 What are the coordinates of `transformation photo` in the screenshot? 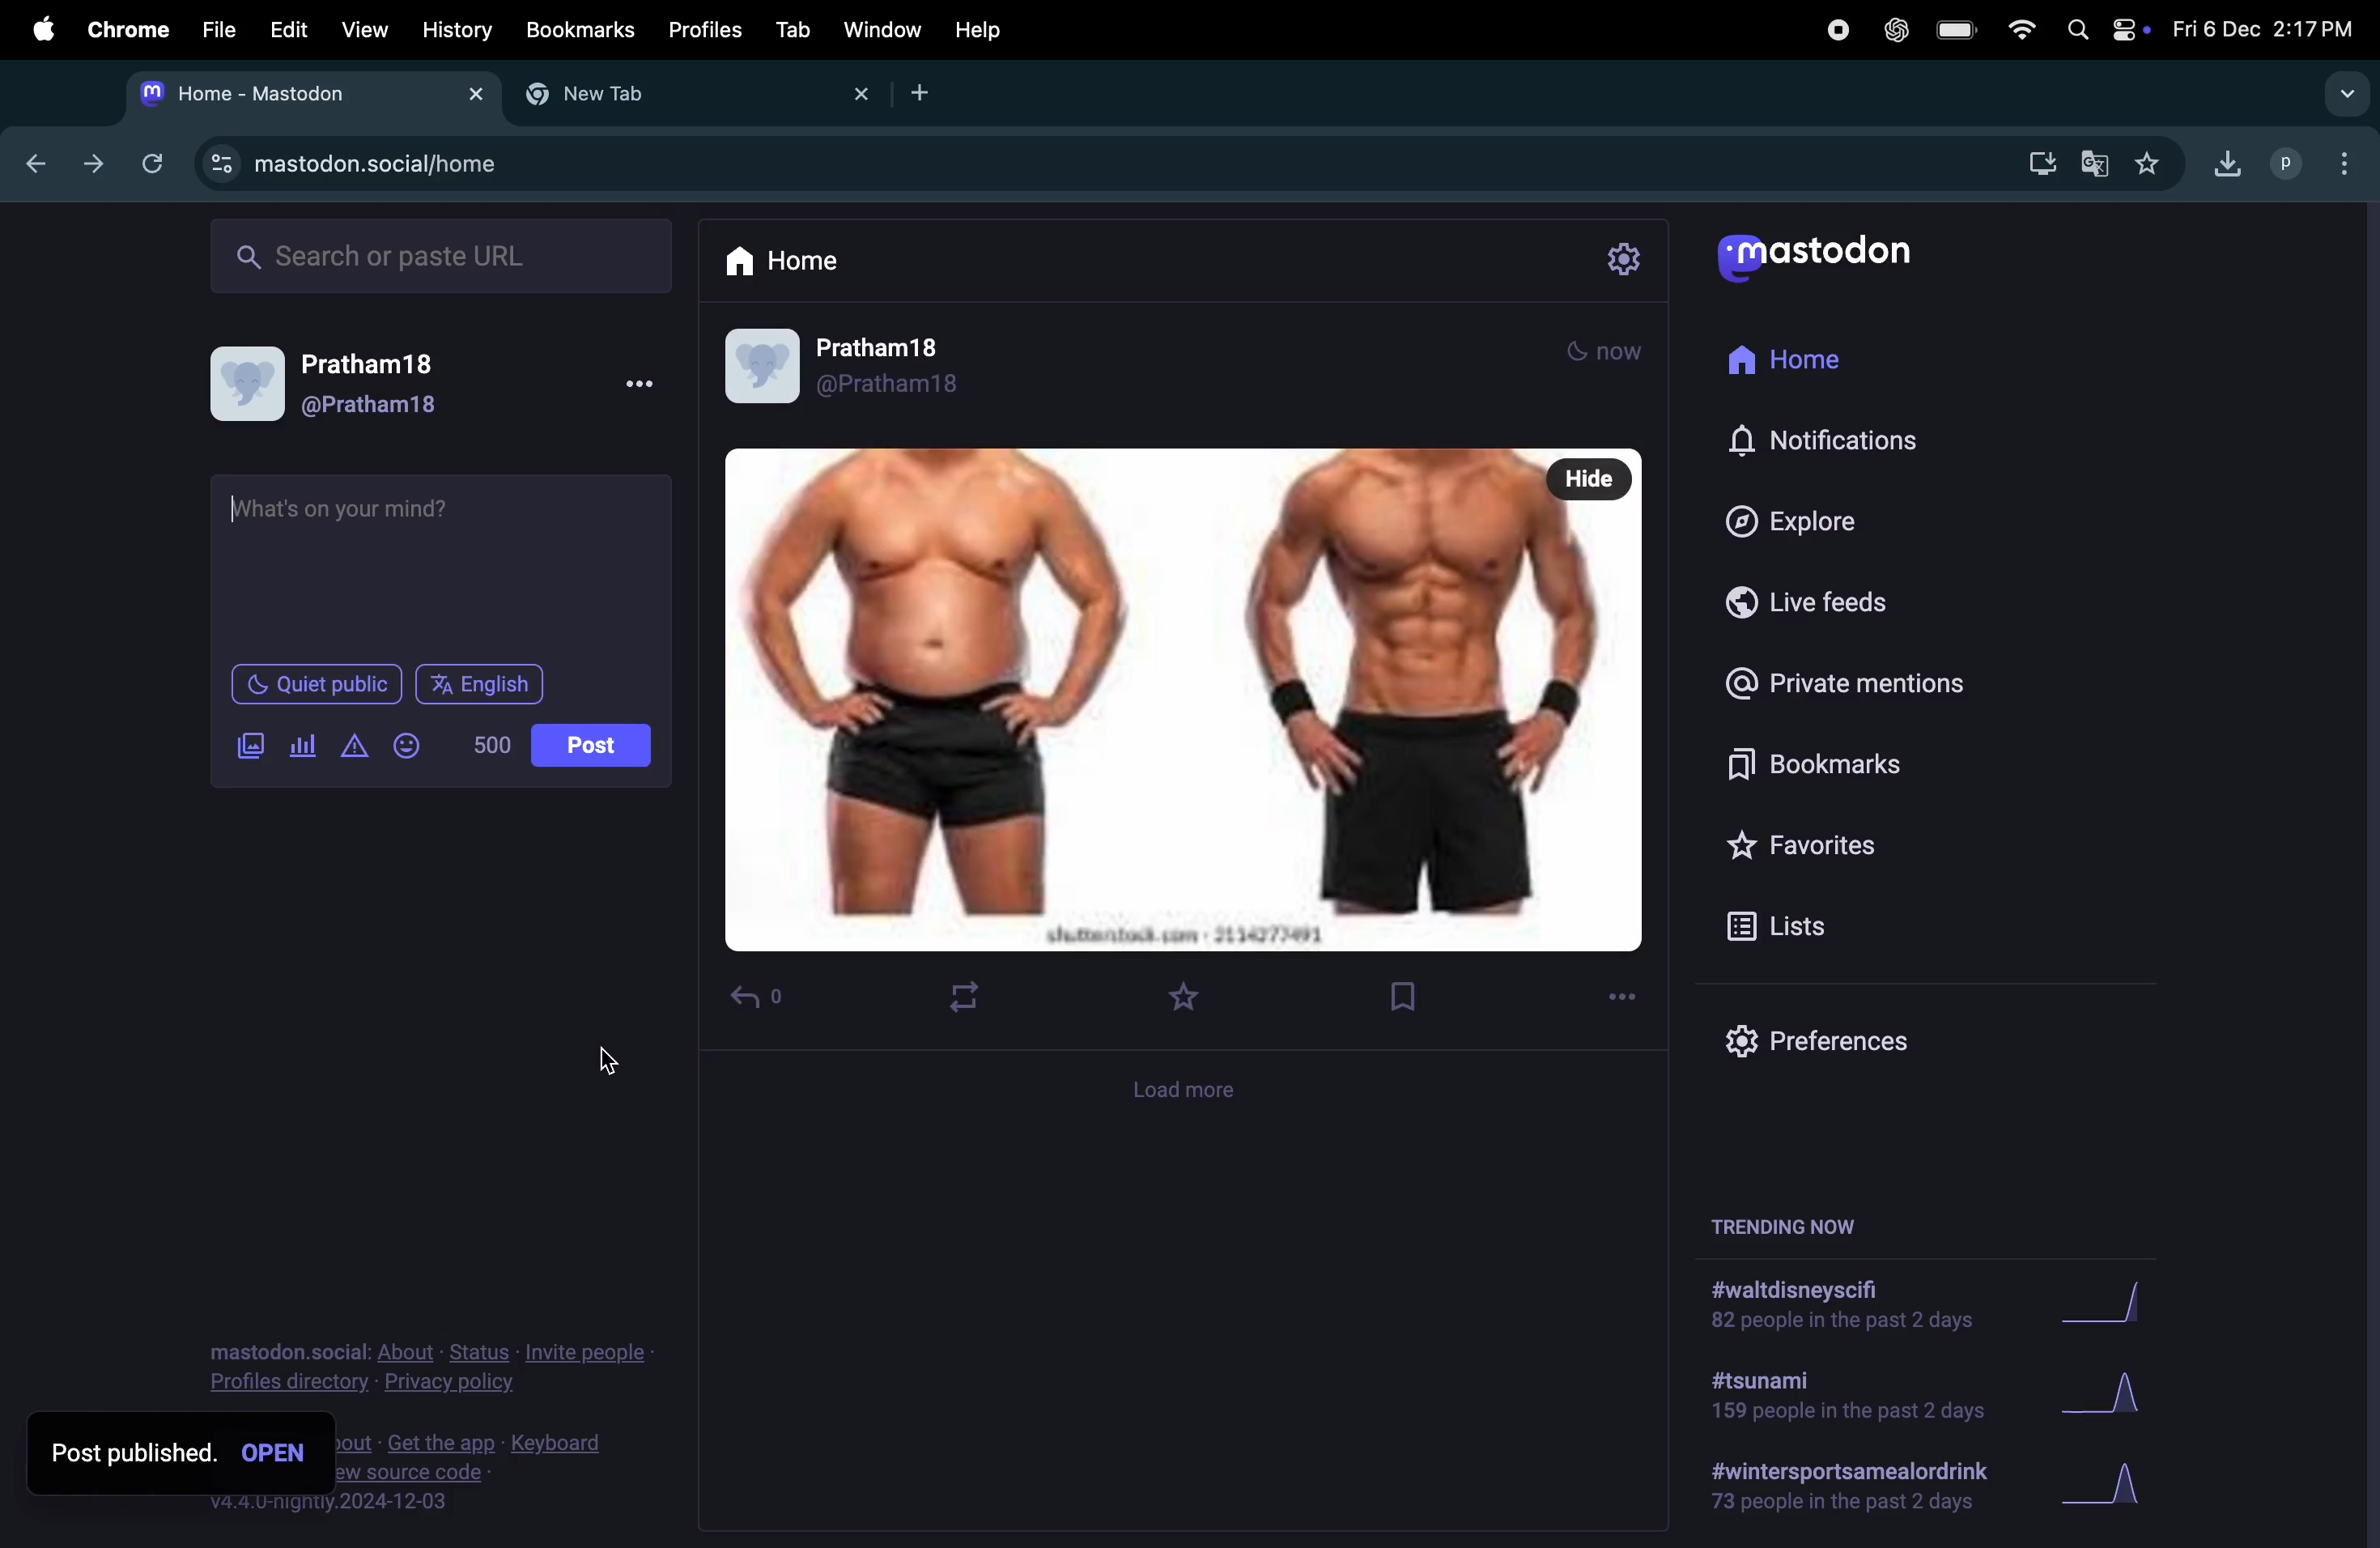 It's located at (1185, 701).